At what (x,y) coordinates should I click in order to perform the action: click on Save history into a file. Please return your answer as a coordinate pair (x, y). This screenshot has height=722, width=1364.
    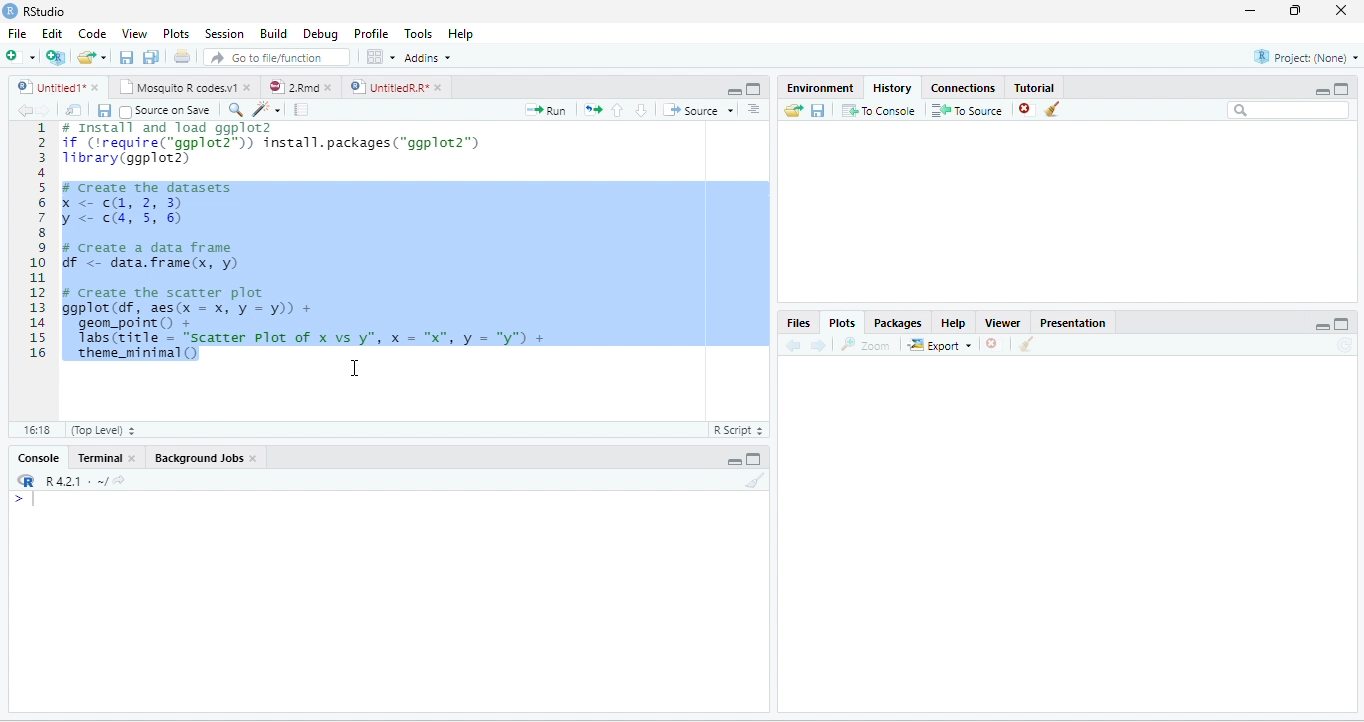
    Looking at the image, I should click on (818, 111).